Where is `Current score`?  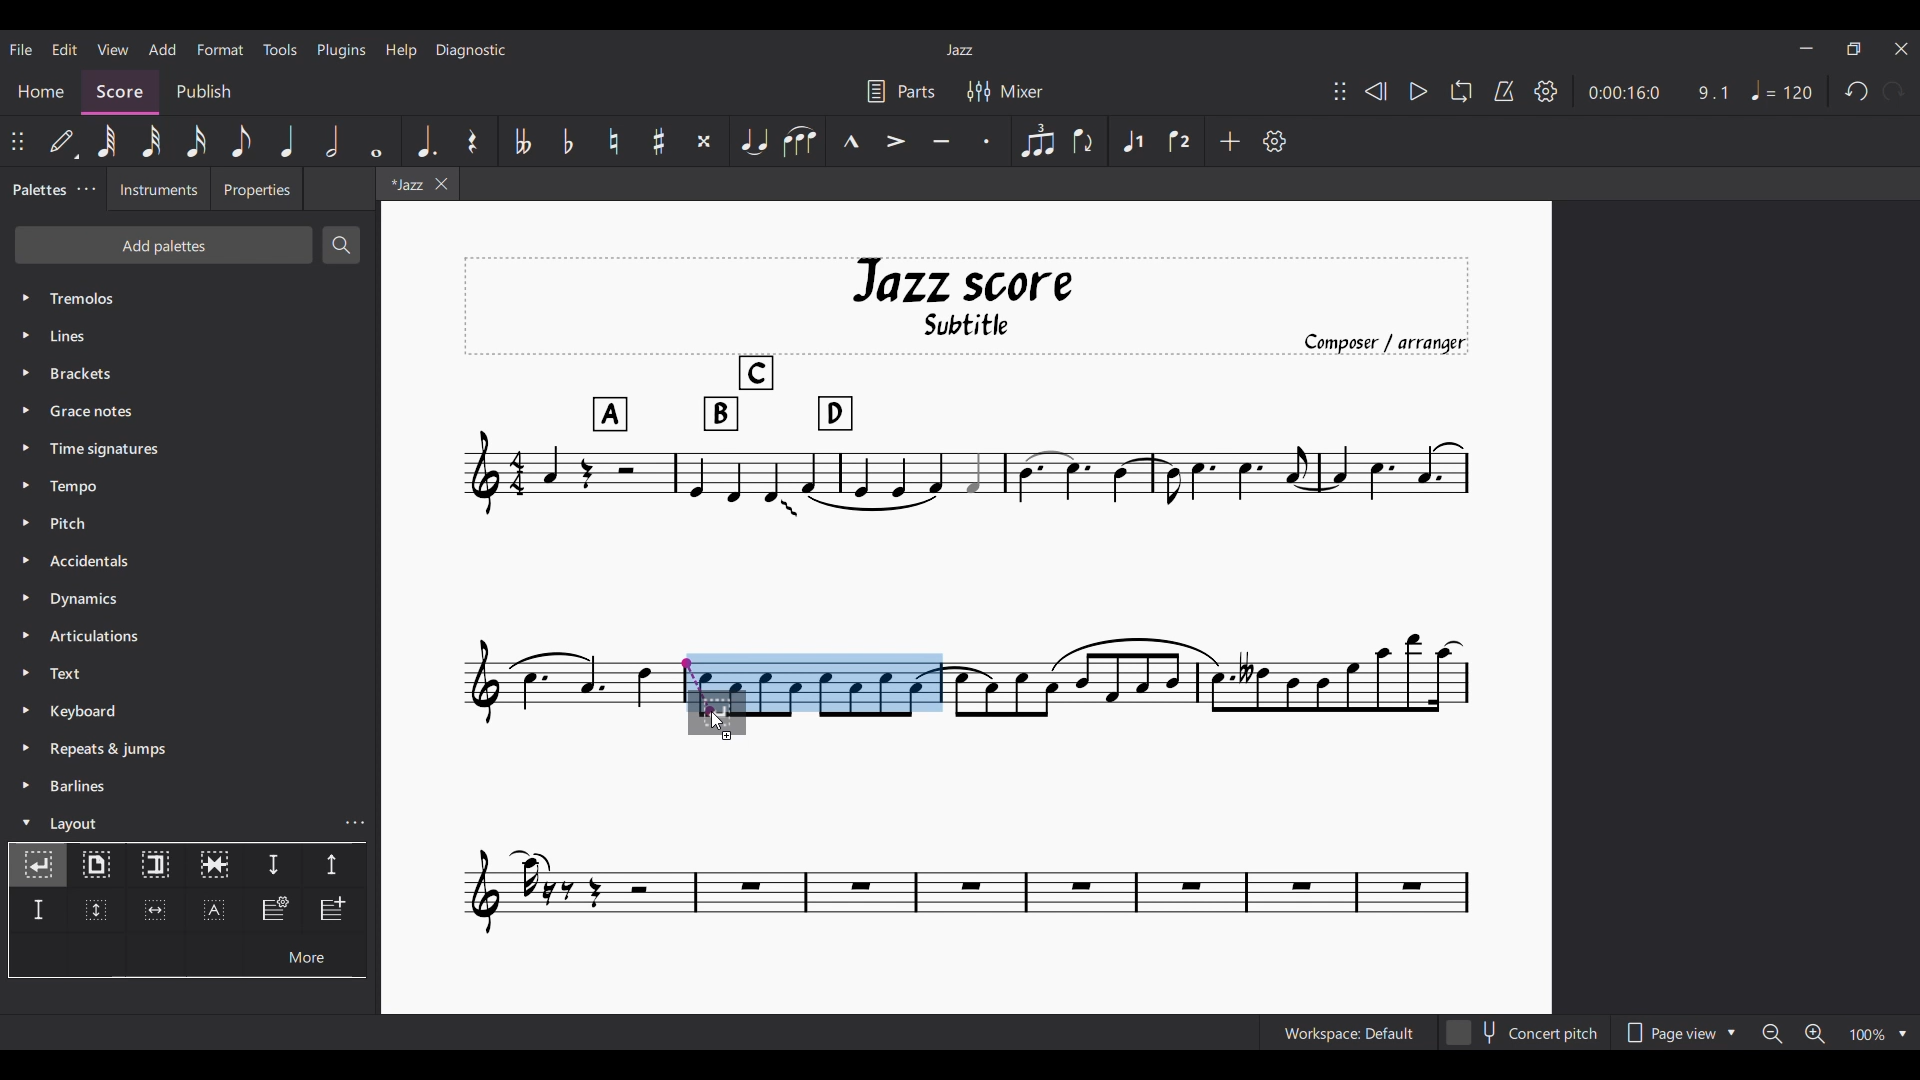 Current score is located at coordinates (1210, 697).